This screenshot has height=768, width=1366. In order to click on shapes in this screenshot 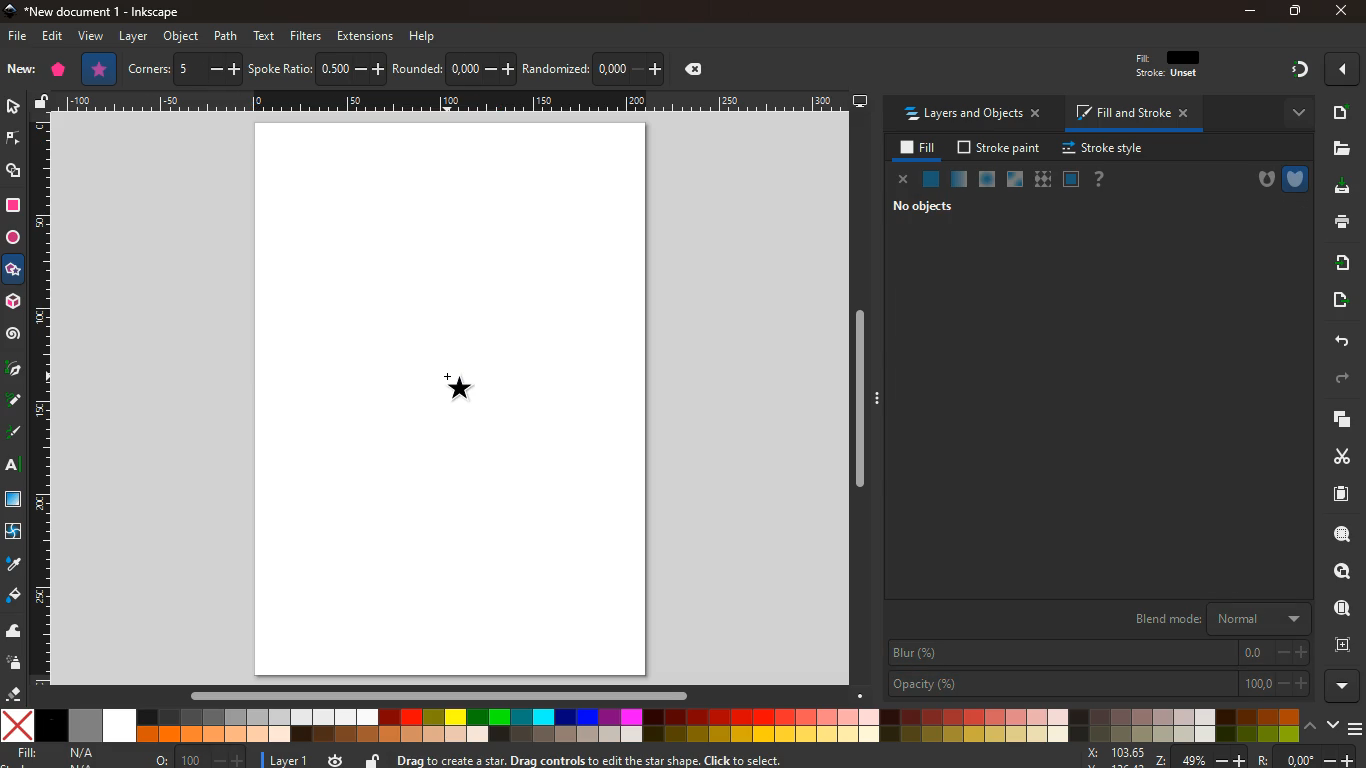, I will do `click(14, 173)`.